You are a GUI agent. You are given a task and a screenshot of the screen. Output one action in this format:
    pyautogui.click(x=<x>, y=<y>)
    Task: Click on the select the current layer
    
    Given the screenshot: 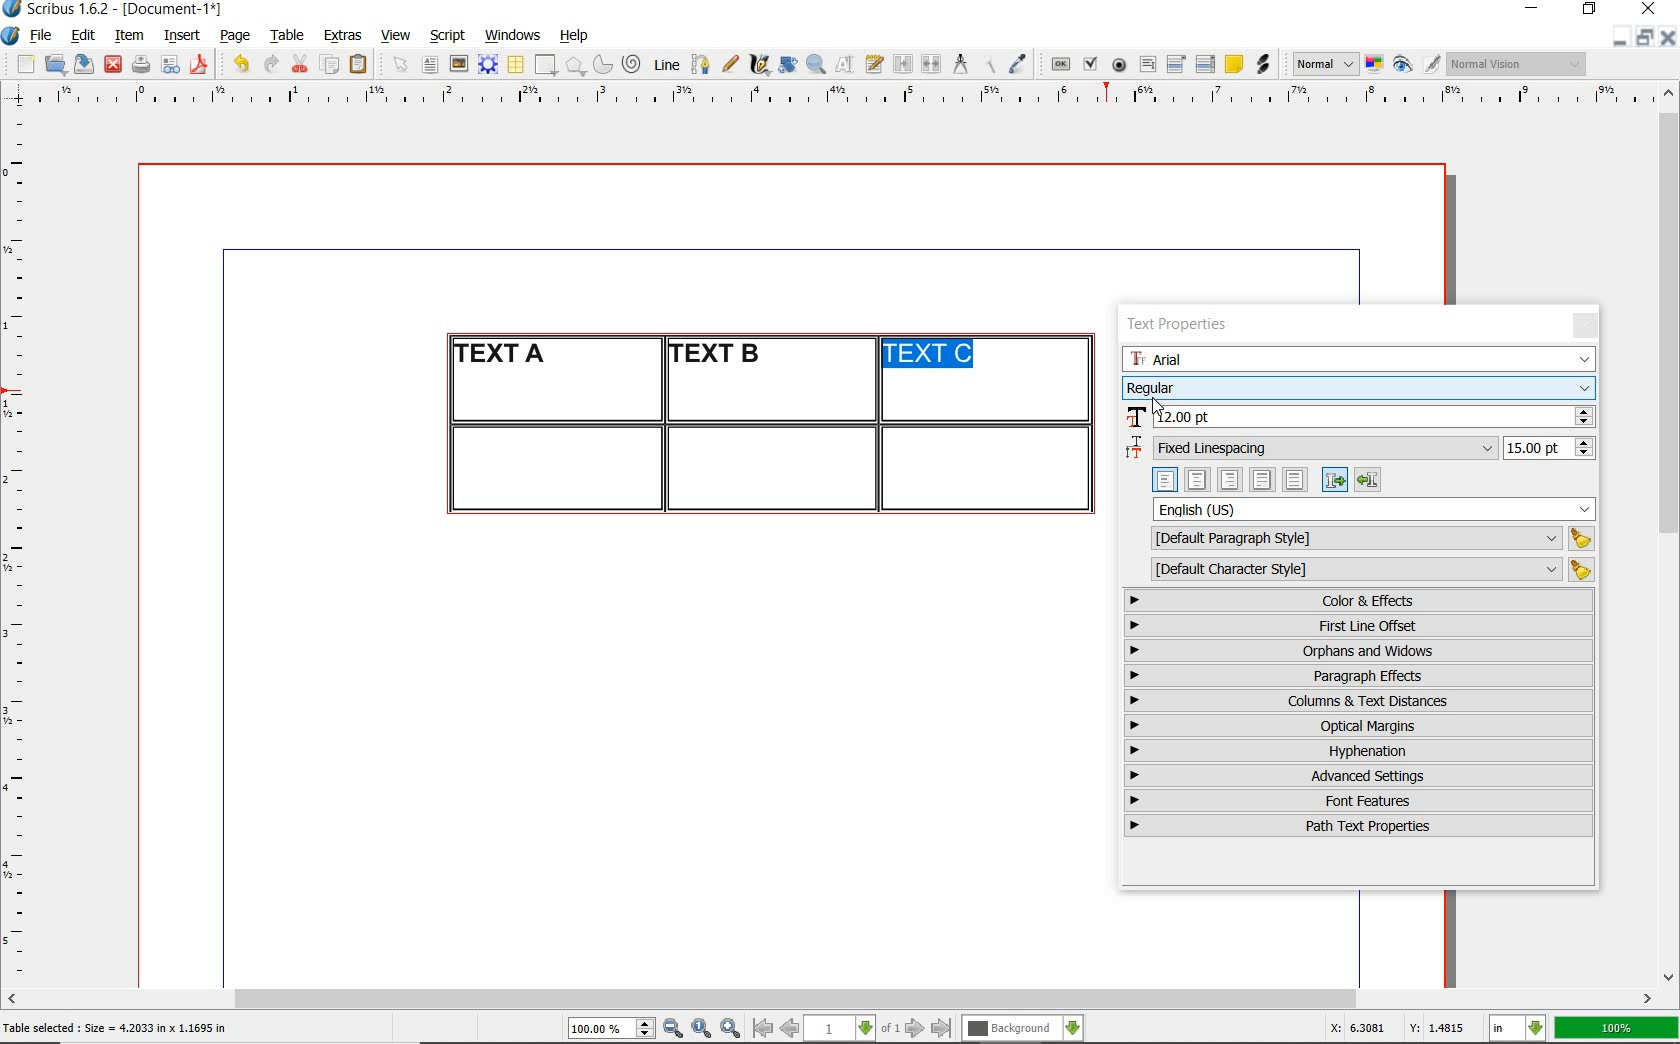 What is the action you would take?
    pyautogui.click(x=1023, y=1029)
    